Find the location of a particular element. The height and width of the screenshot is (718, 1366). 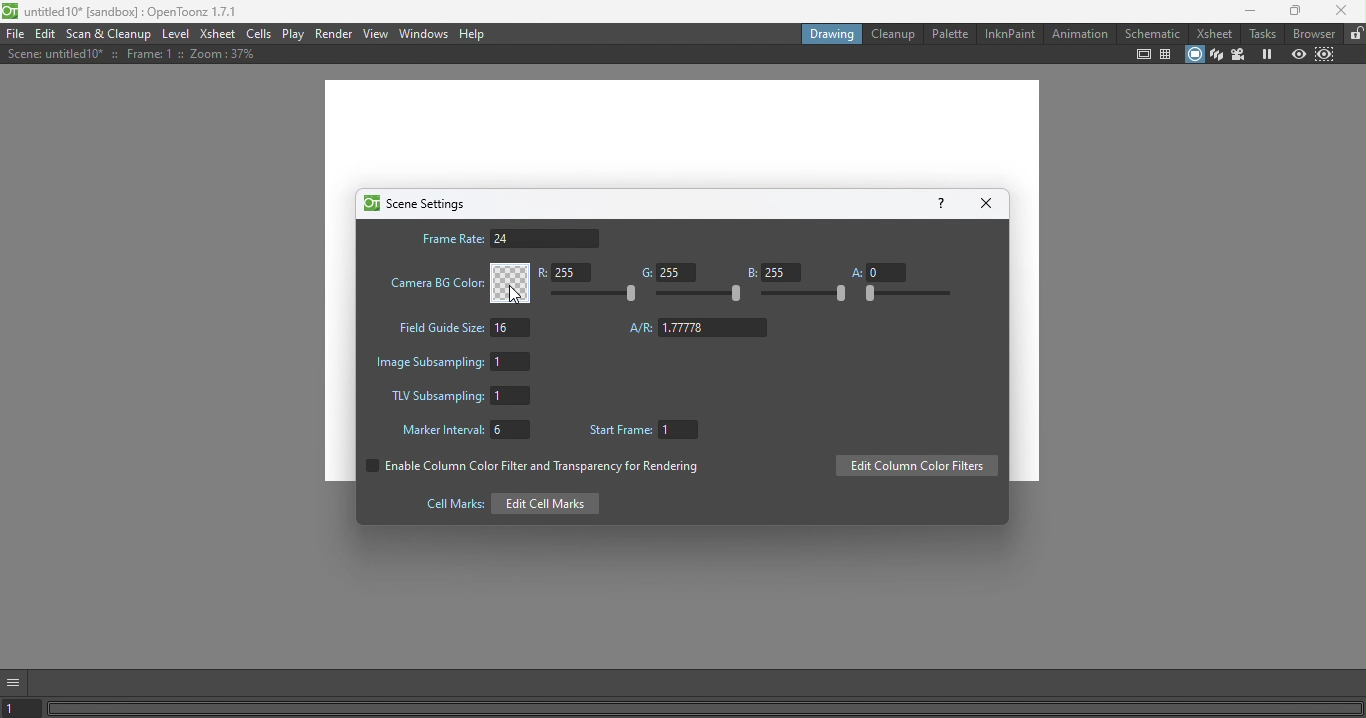

Close is located at coordinates (1343, 13).